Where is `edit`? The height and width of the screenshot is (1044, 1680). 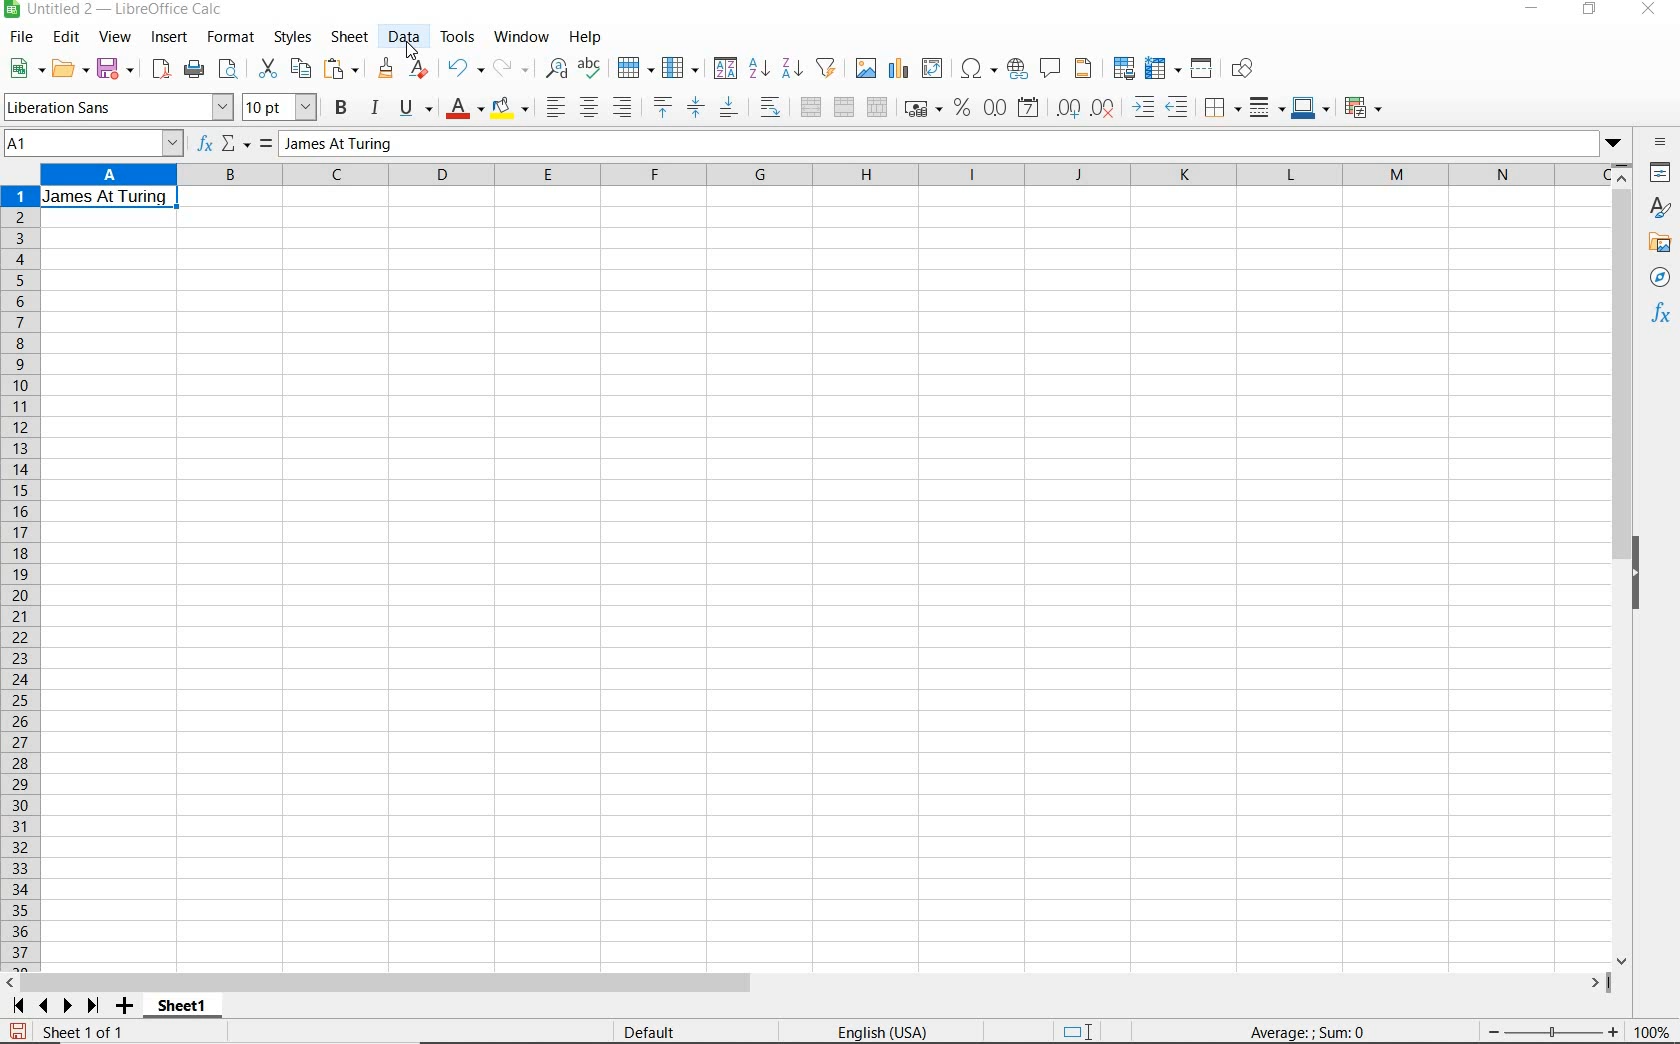
edit is located at coordinates (68, 38).